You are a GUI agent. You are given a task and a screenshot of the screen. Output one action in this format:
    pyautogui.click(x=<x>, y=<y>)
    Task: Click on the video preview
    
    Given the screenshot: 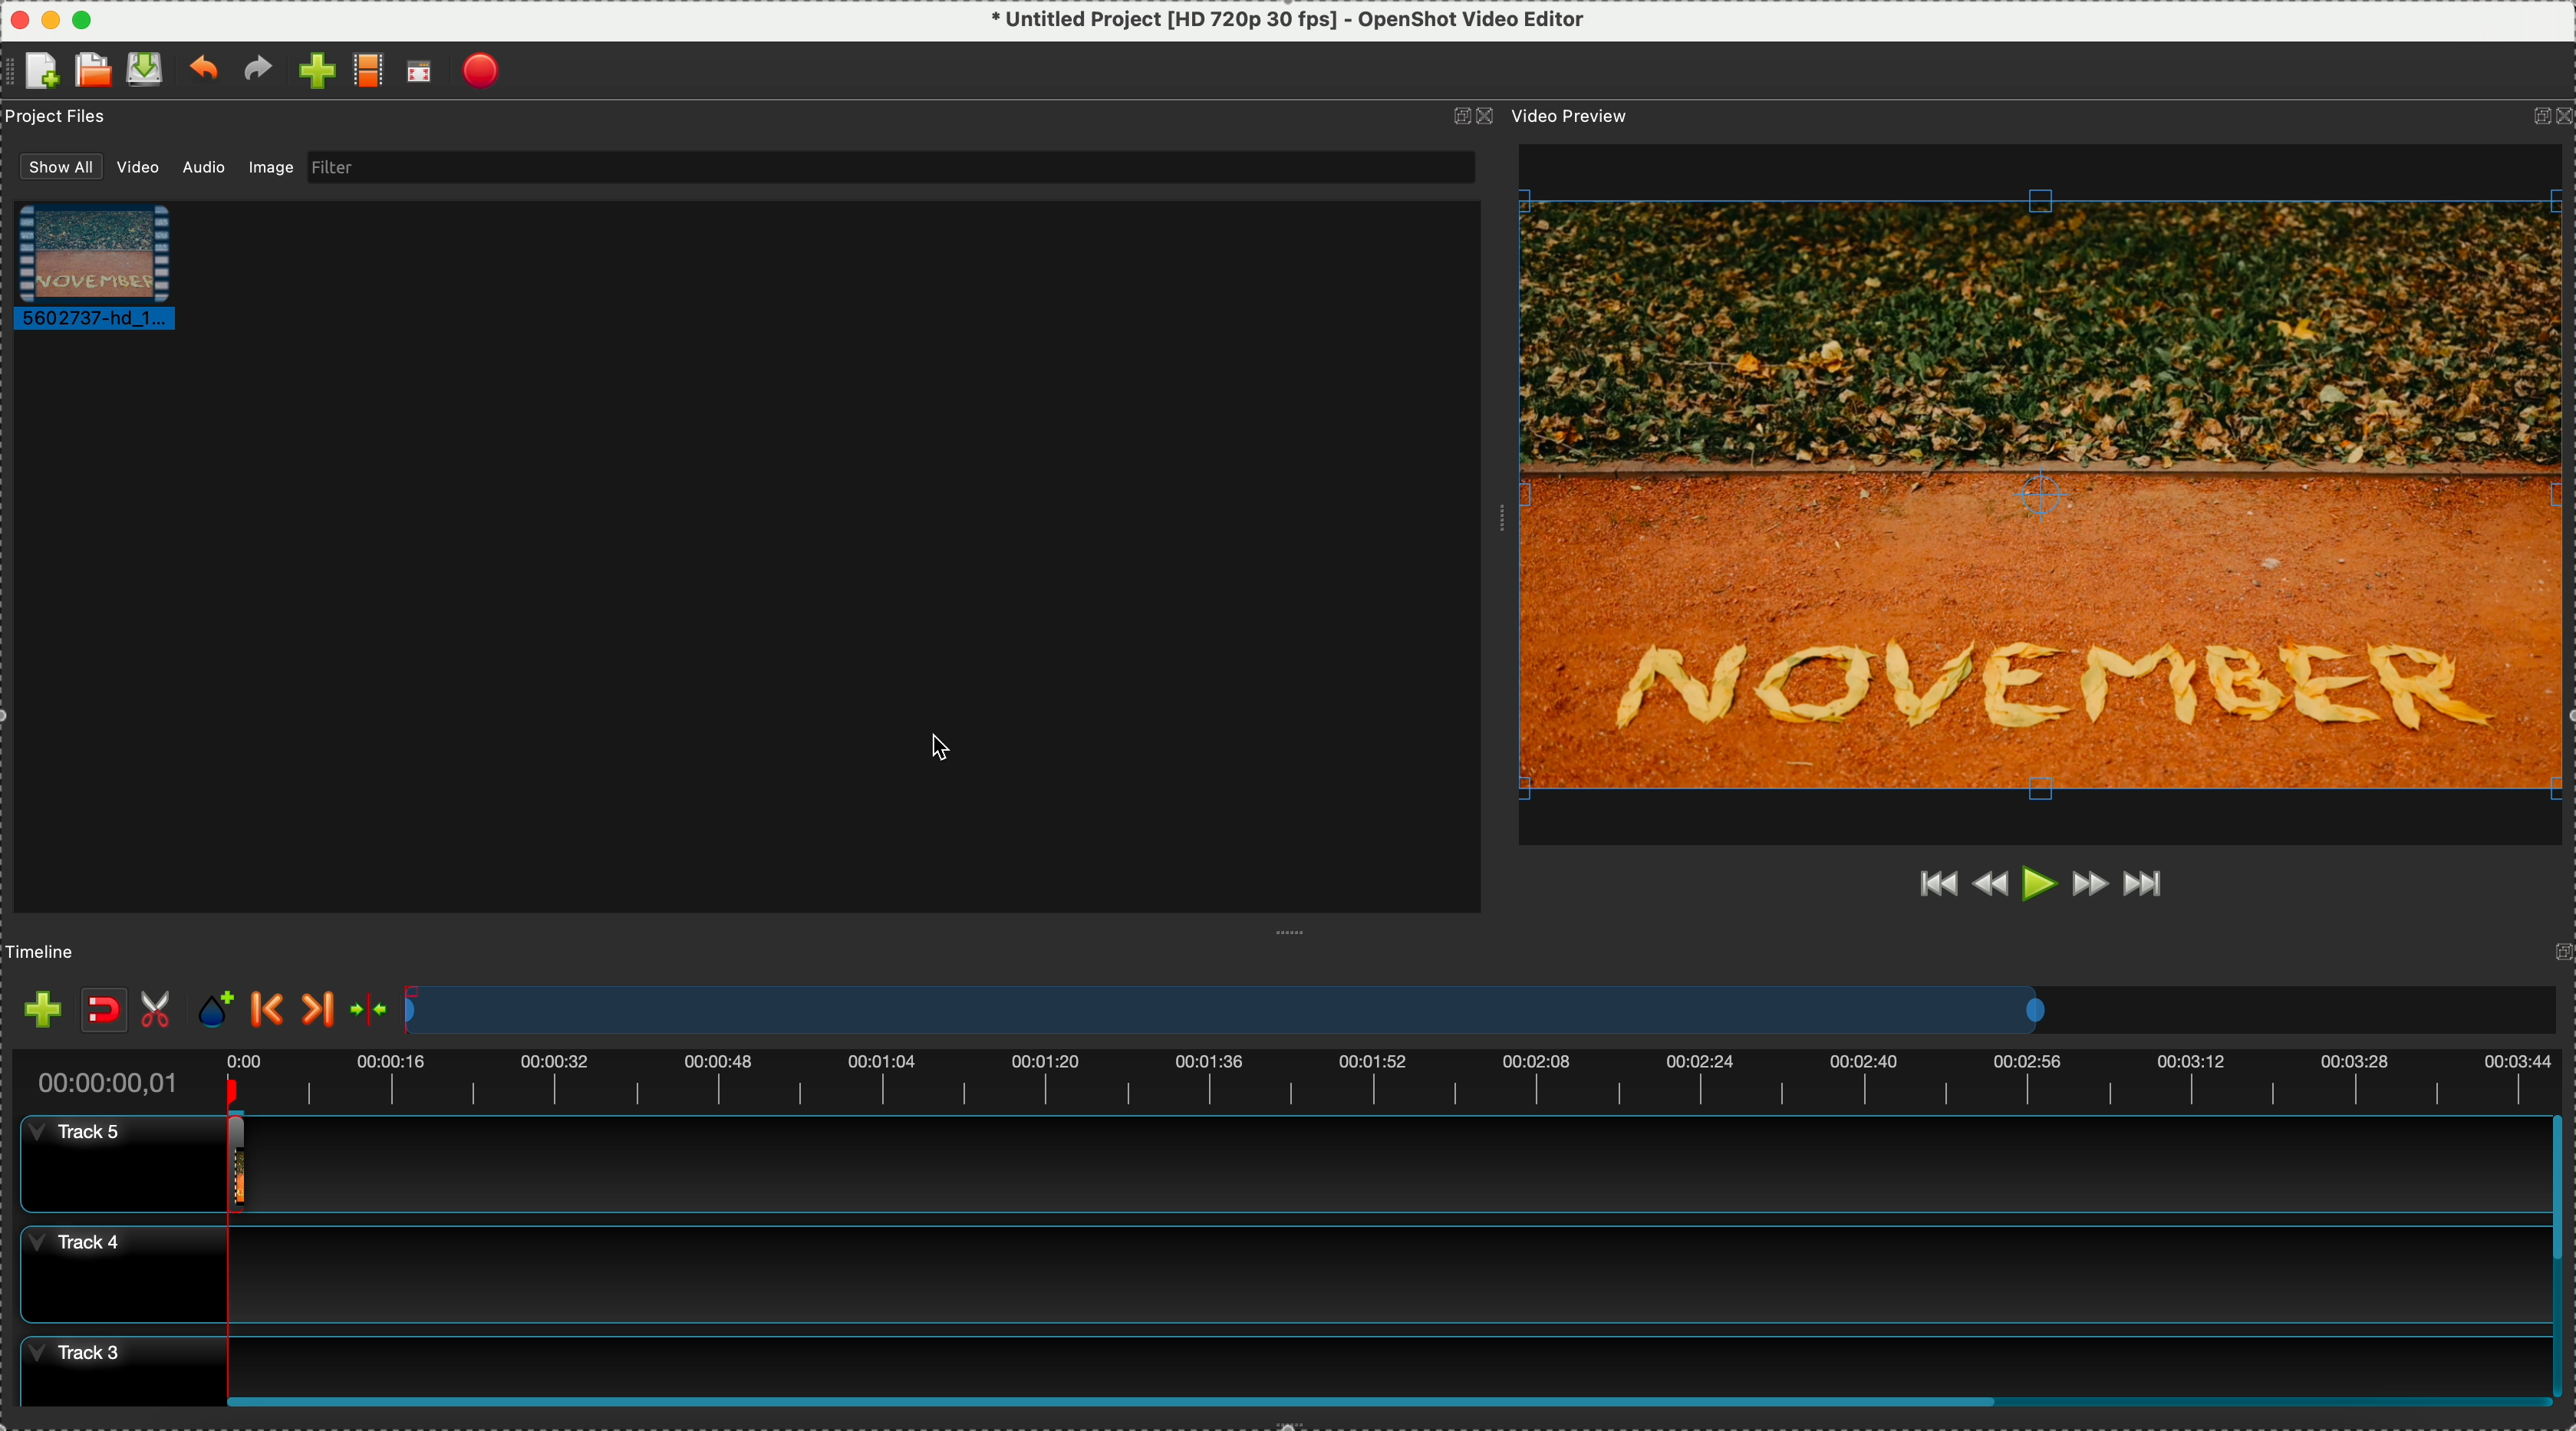 What is the action you would take?
    pyautogui.click(x=1584, y=117)
    